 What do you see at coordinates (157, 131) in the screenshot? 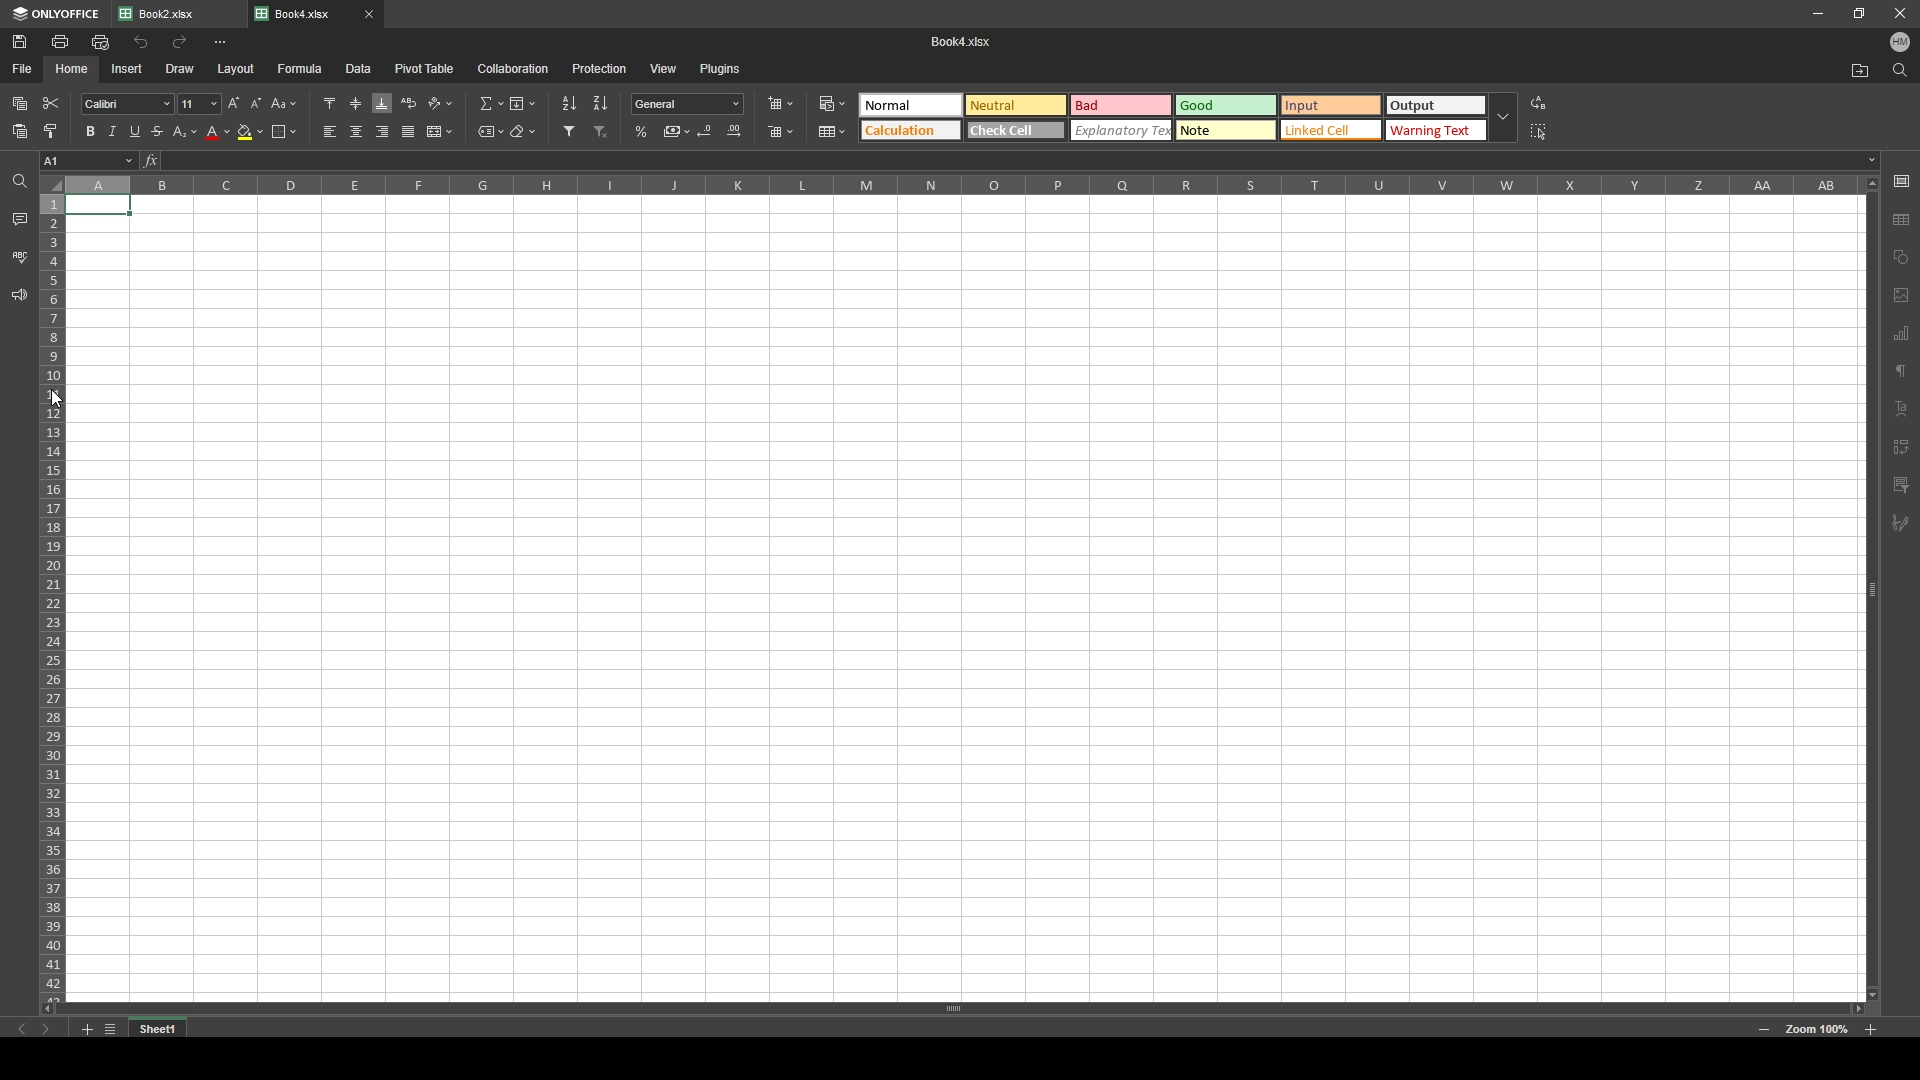
I see `strikethrough` at bounding box center [157, 131].